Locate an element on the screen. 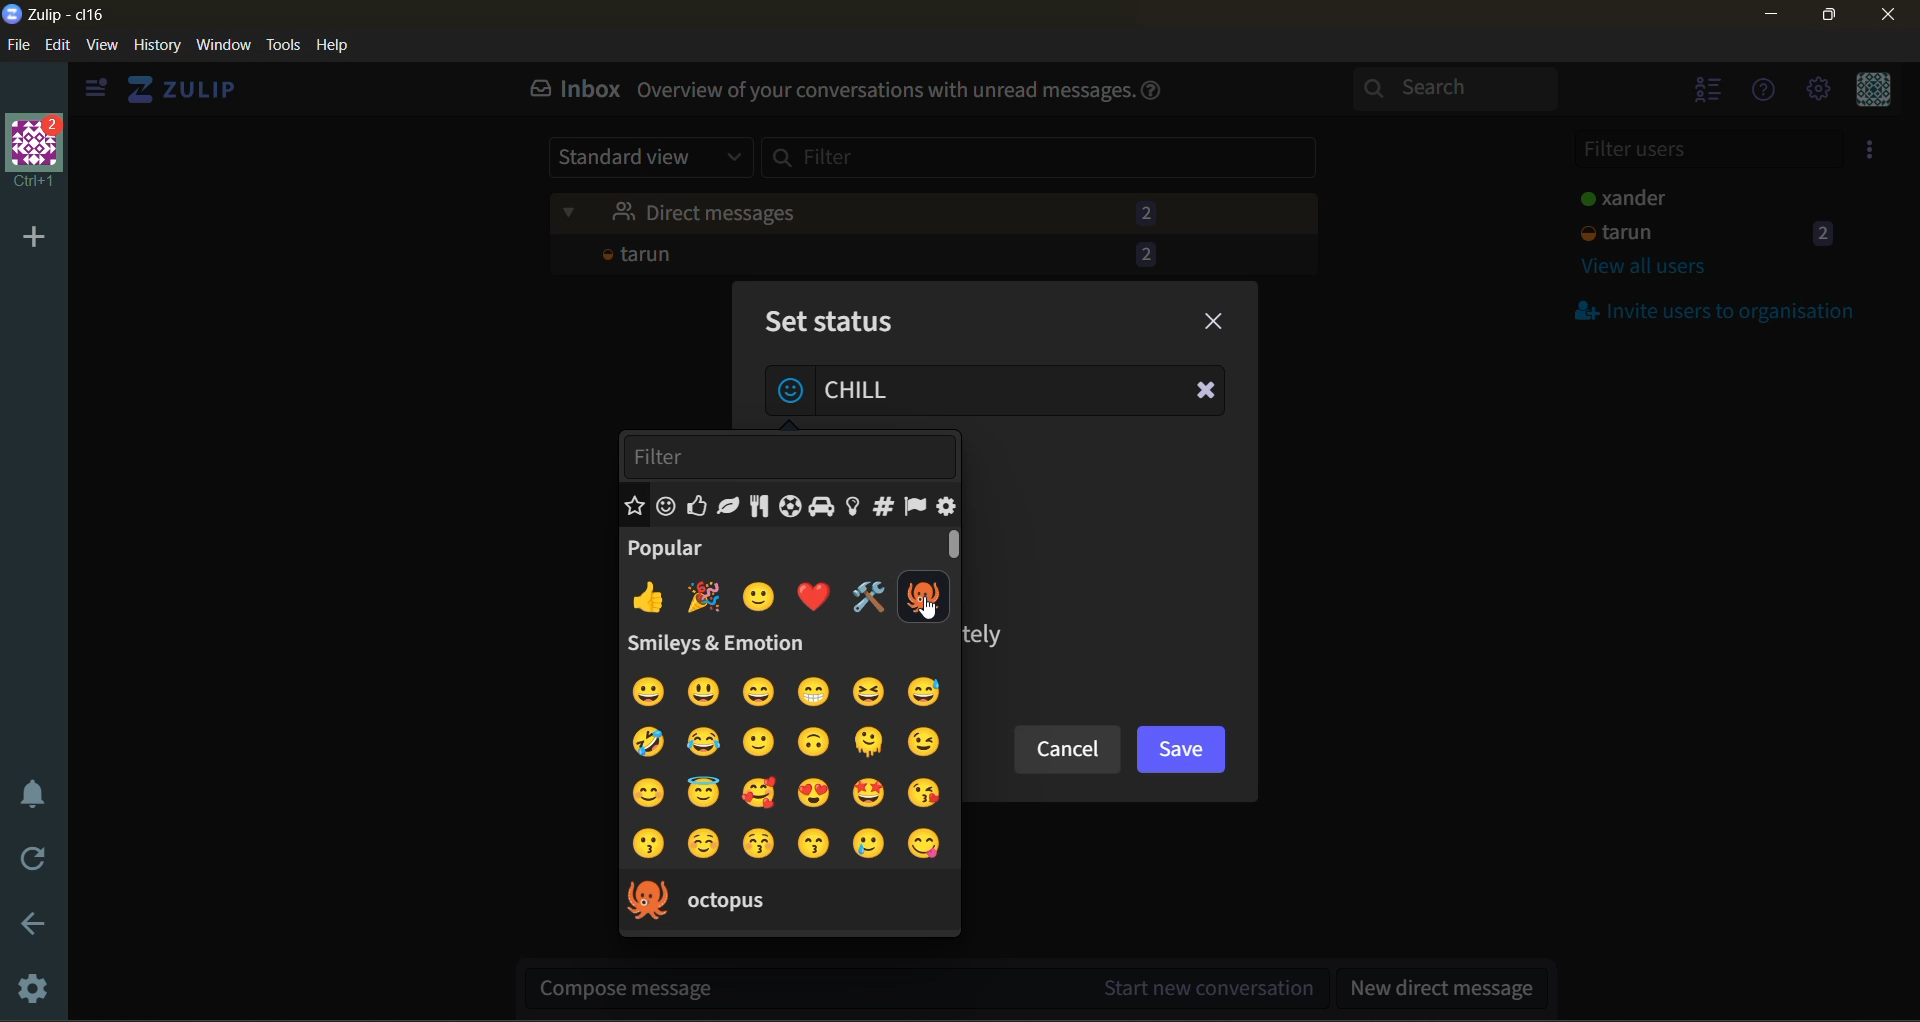  emoji is located at coordinates (869, 692).